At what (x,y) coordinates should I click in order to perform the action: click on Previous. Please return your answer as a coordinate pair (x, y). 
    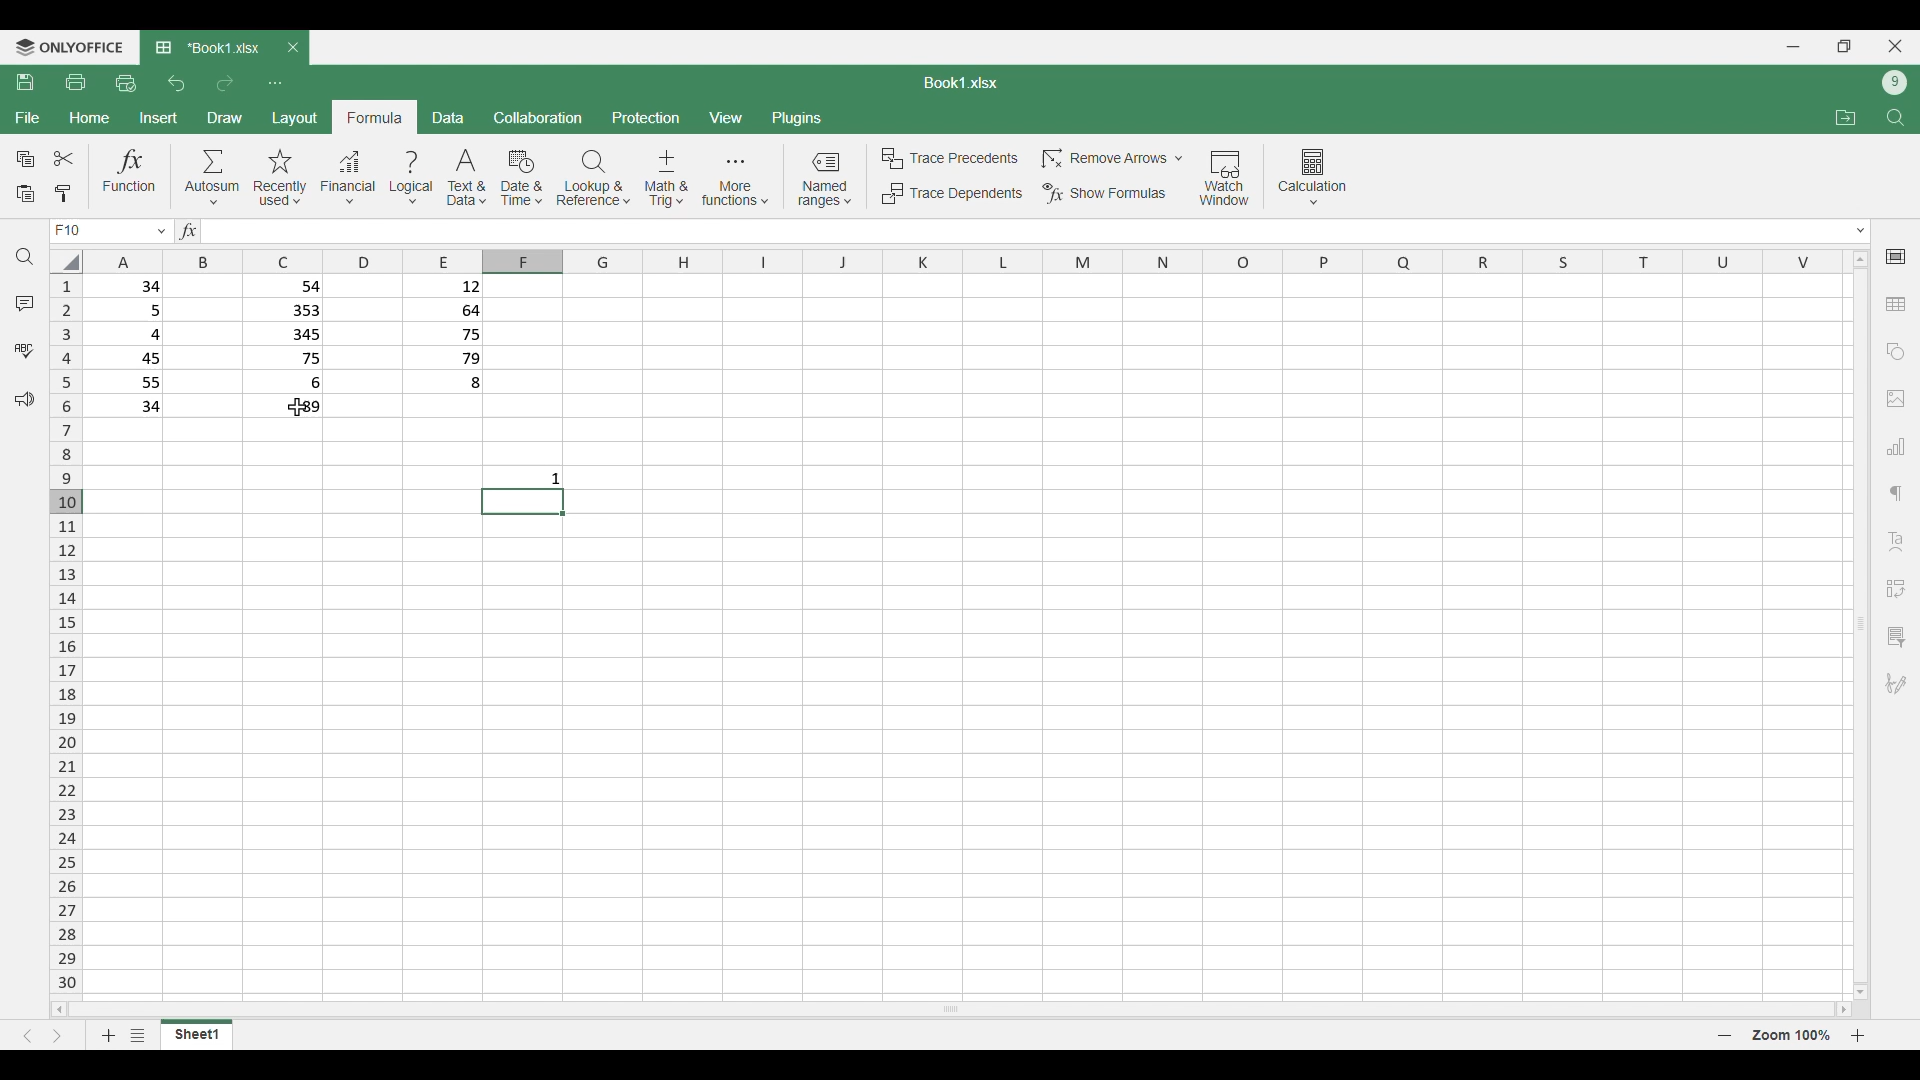
    Looking at the image, I should click on (27, 1036).